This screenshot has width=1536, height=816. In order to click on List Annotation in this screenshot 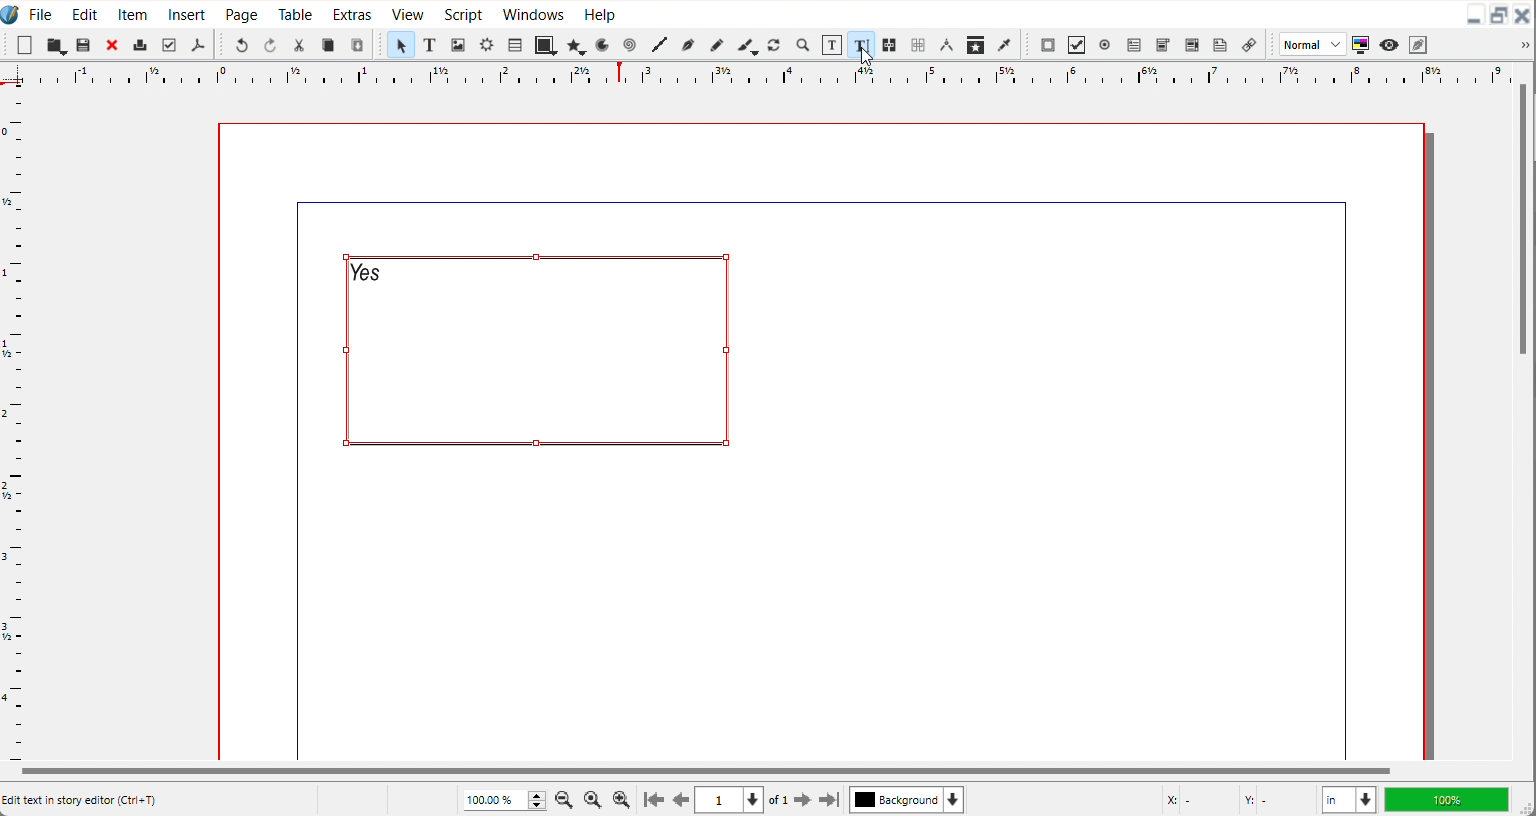, I will do `click(1248, 44)`.